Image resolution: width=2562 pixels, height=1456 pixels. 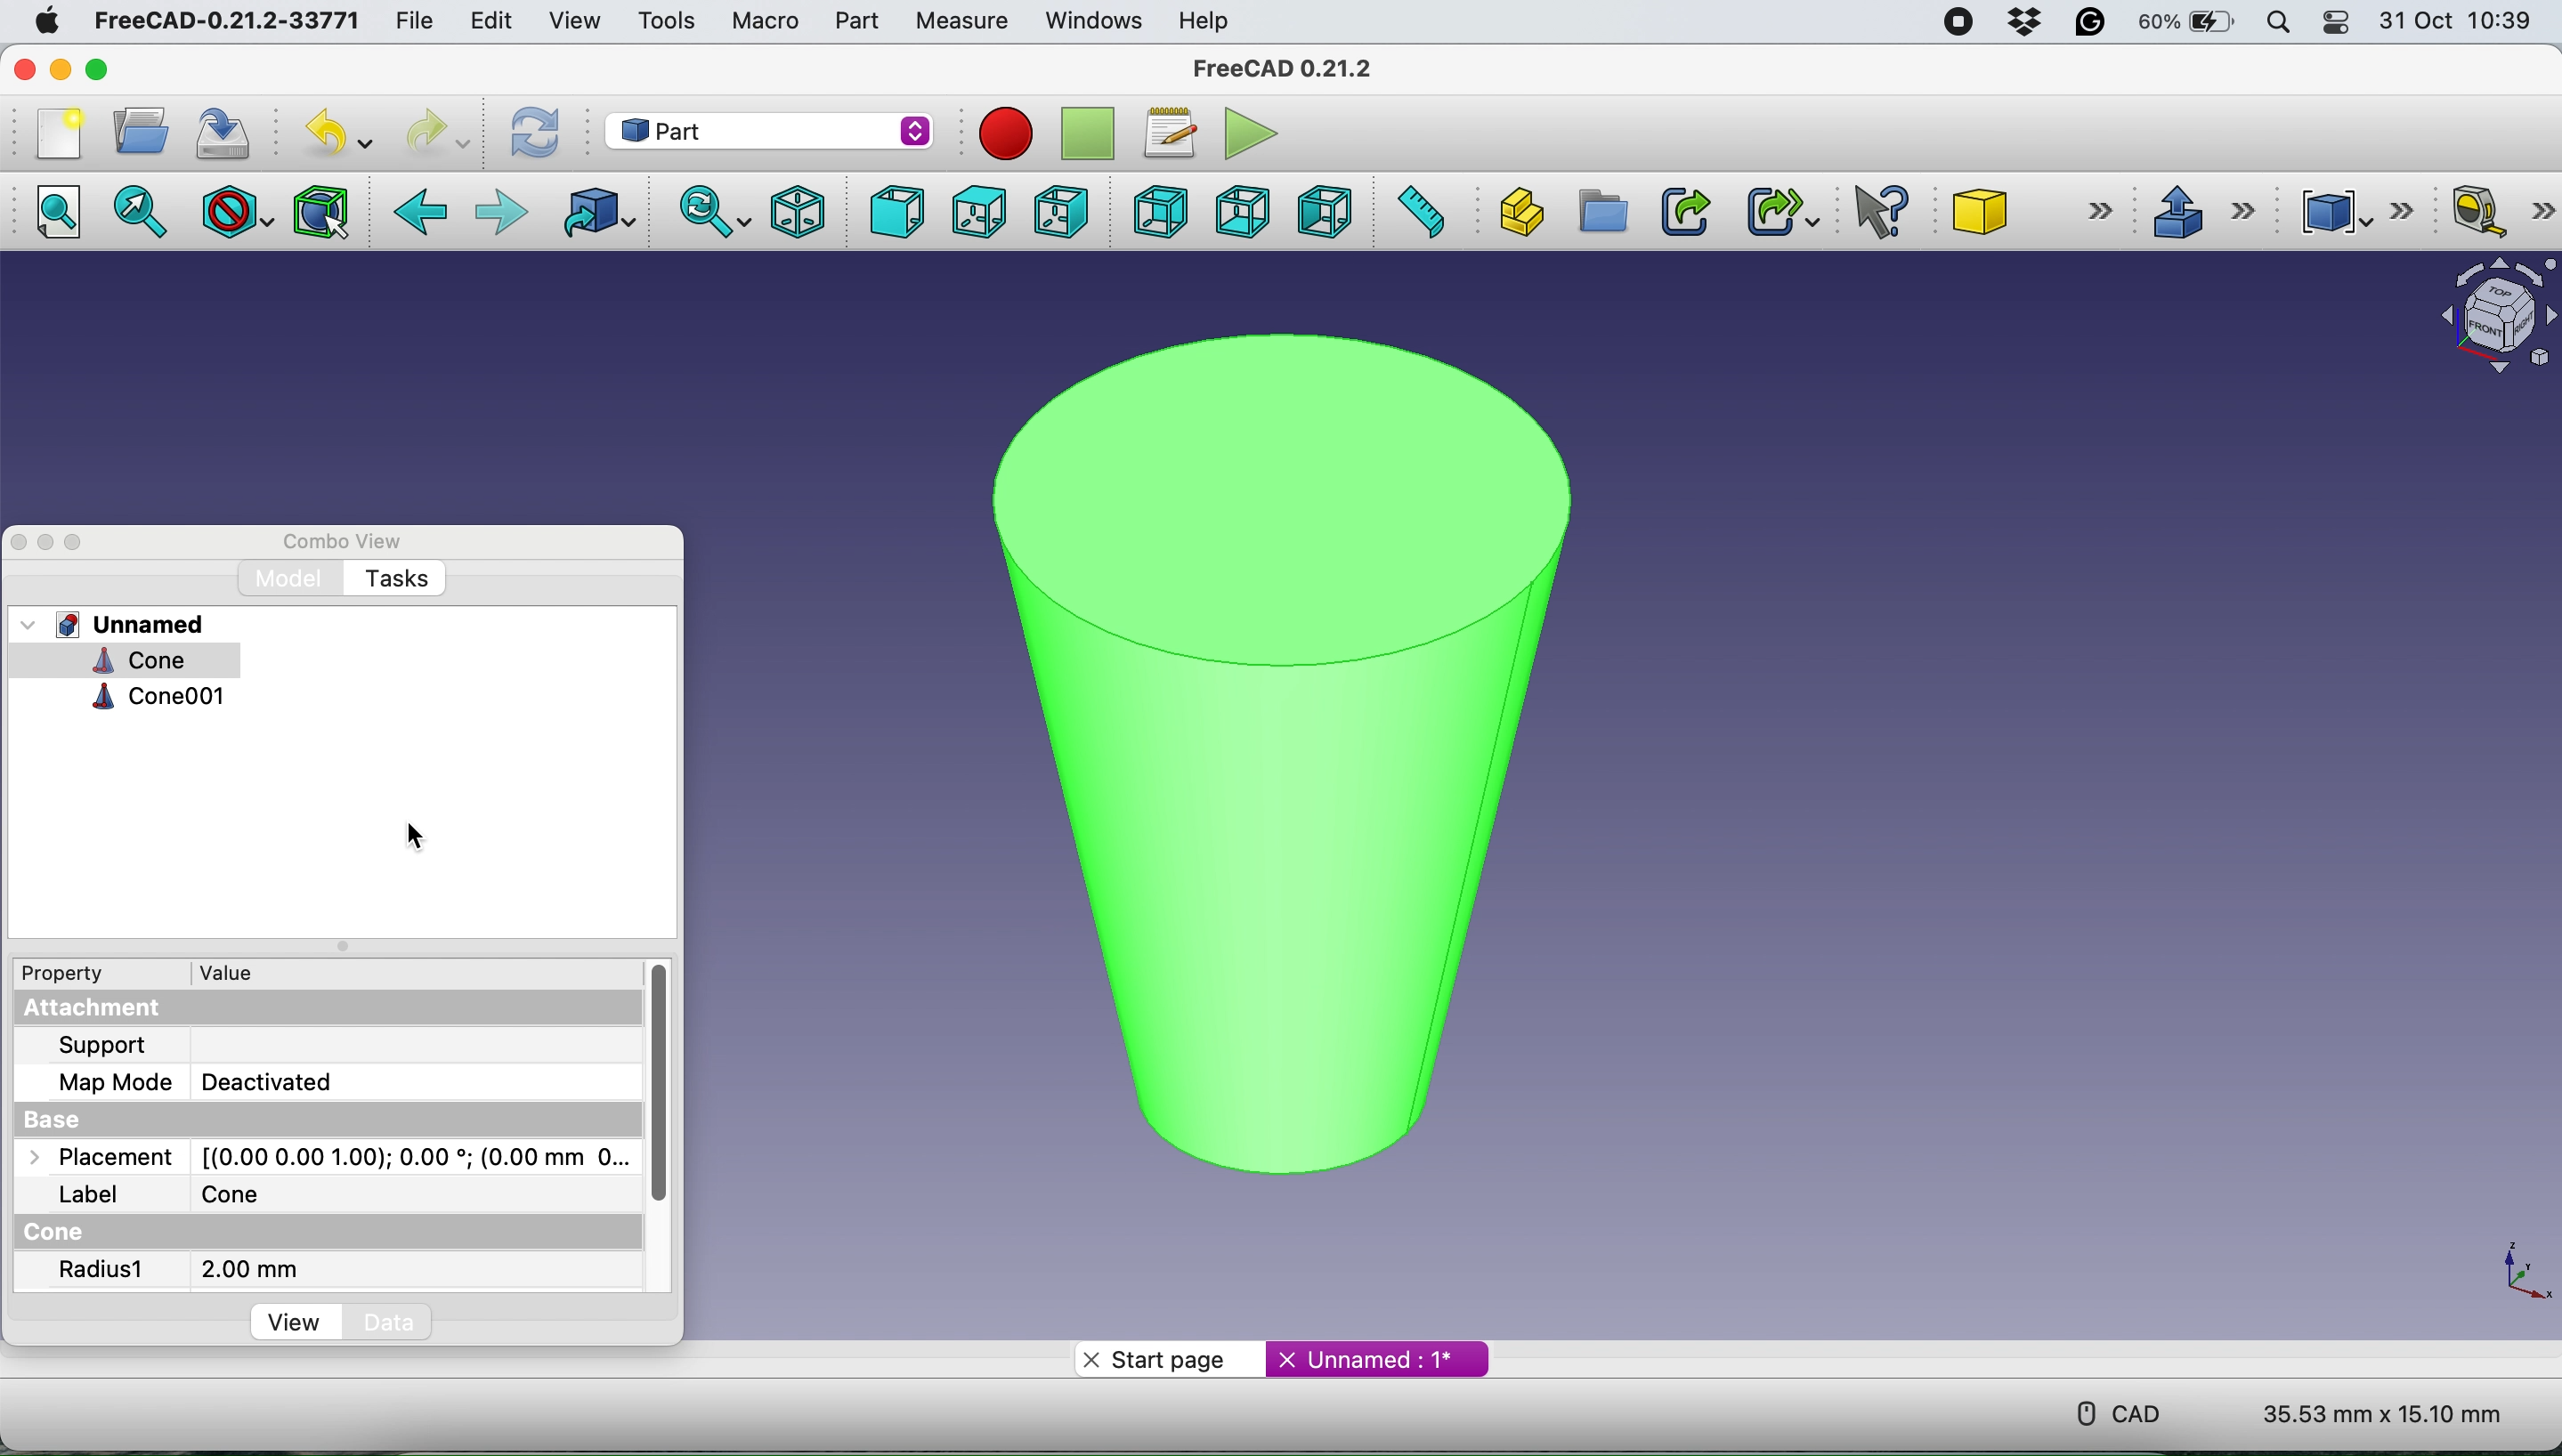 I want to click on left, so click(x=1328, y=212).